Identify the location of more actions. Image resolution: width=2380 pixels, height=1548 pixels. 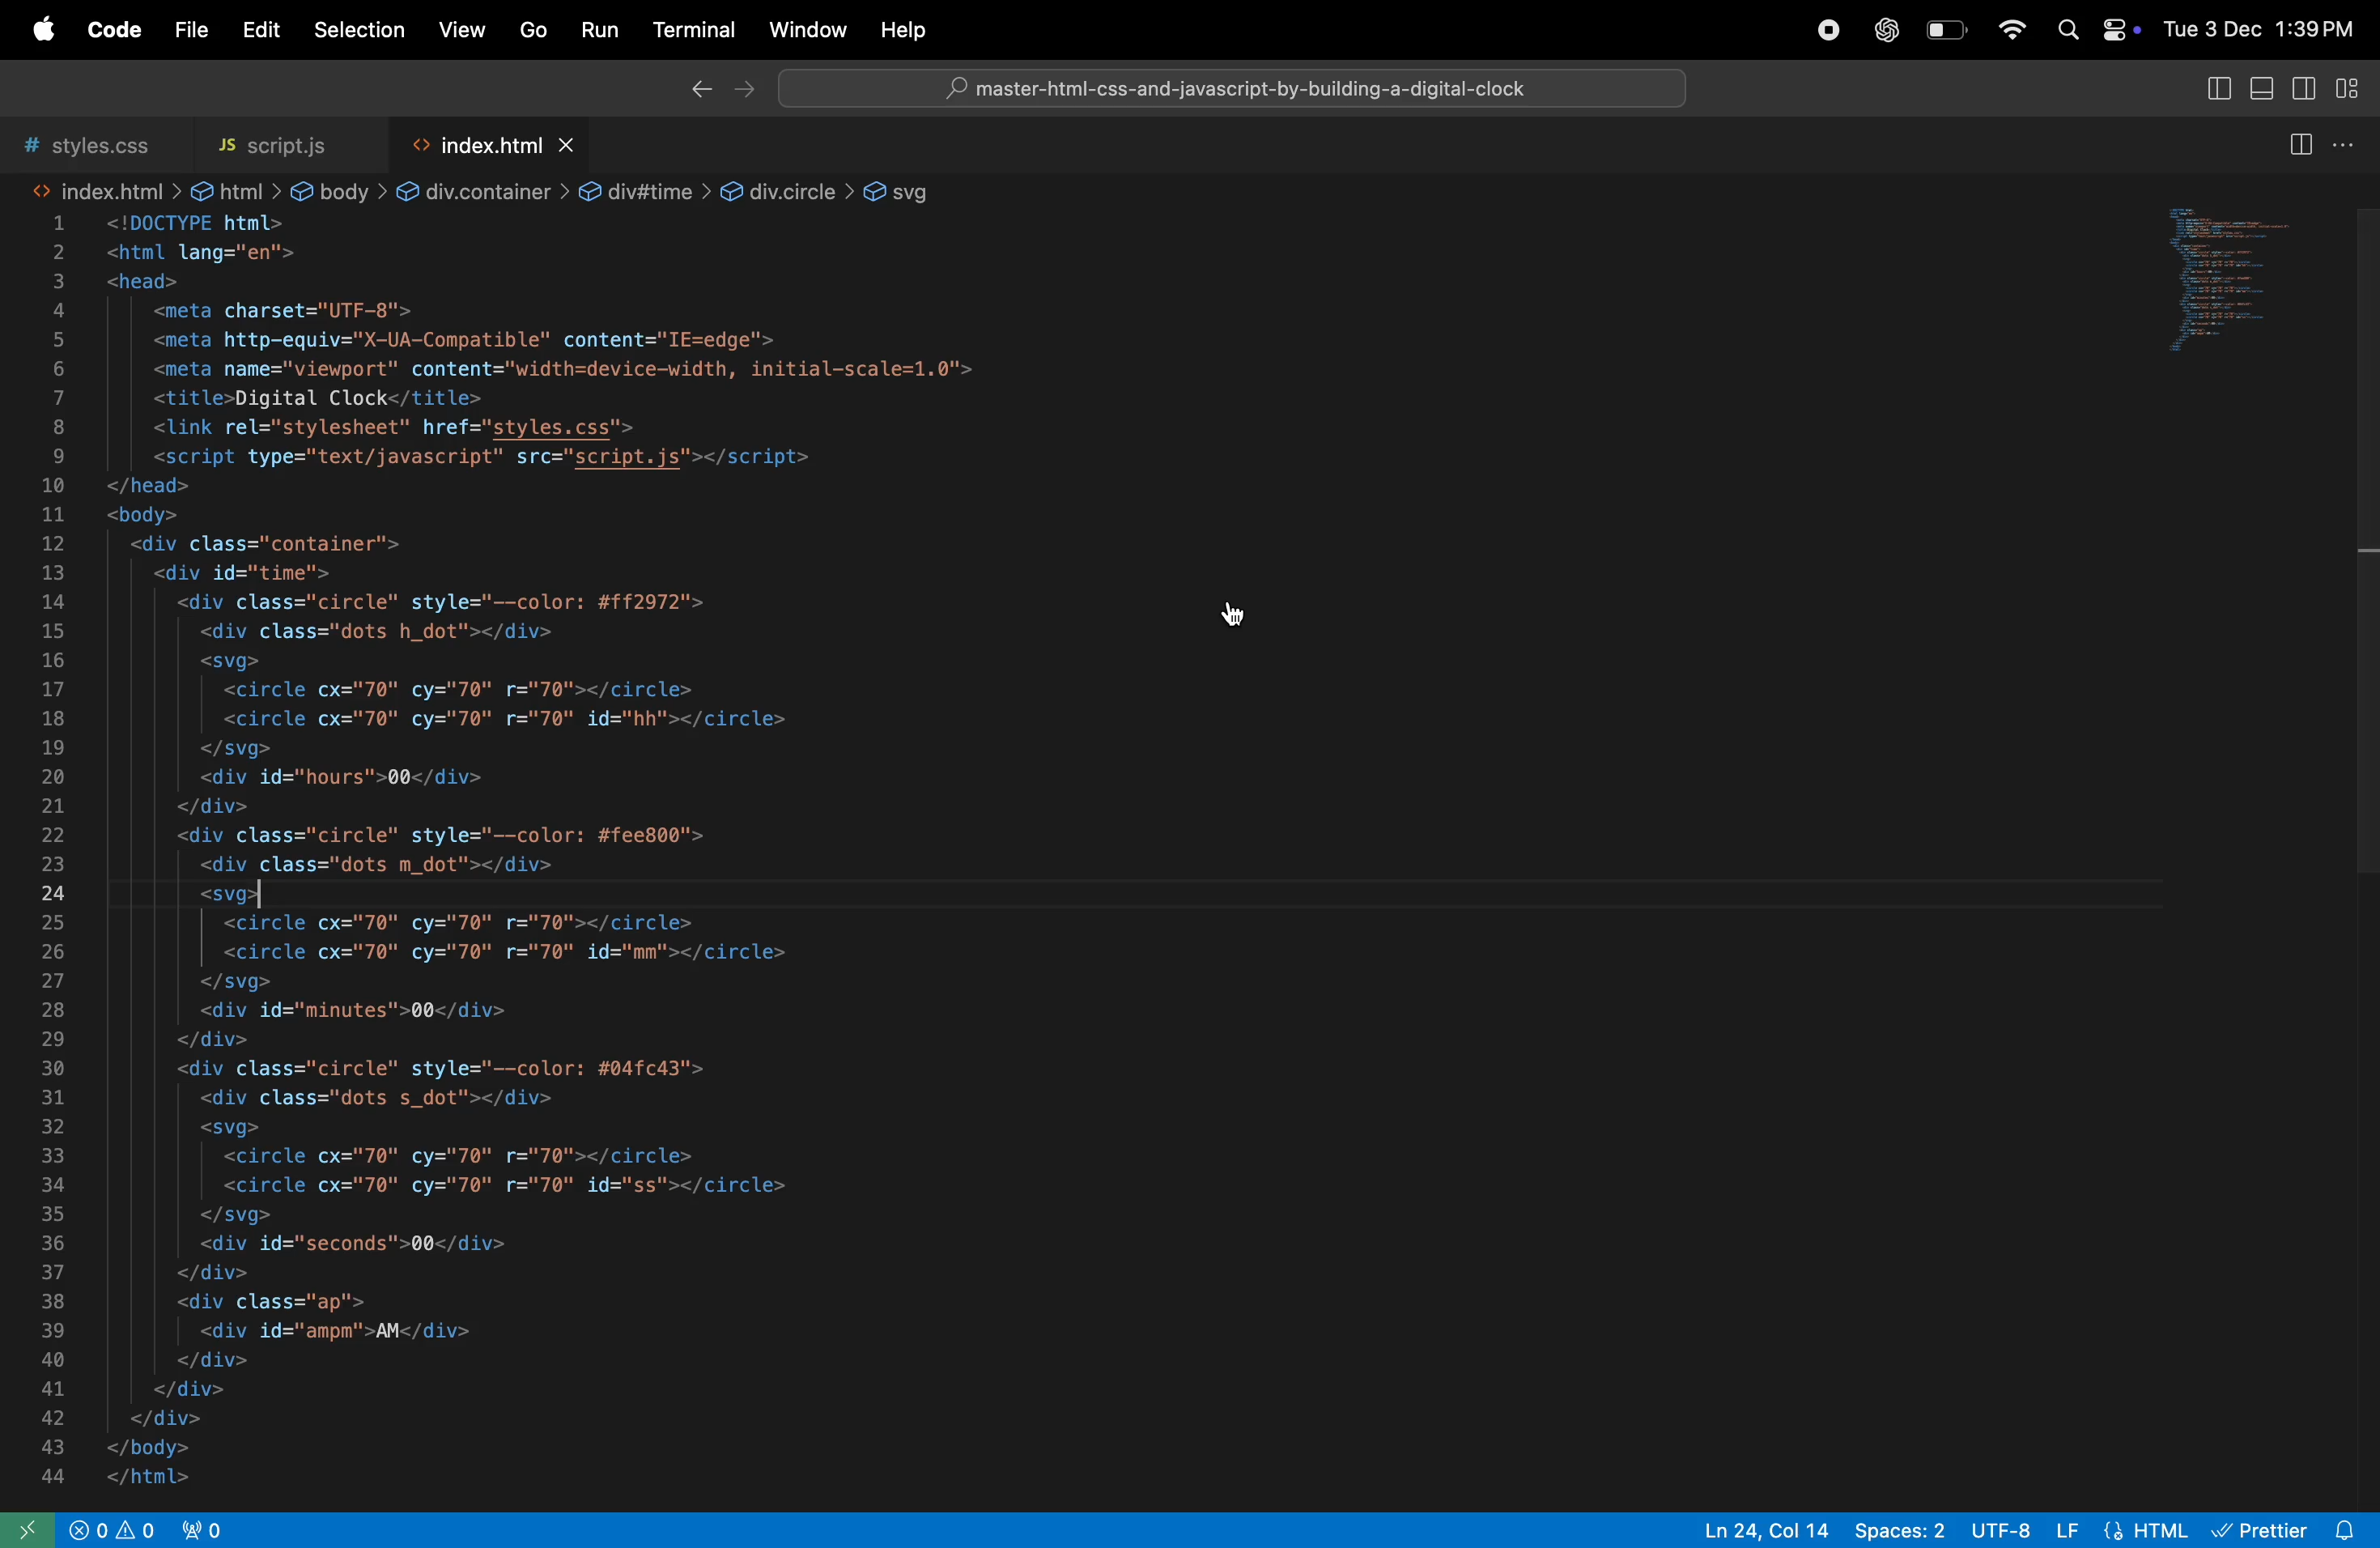
(2347, 145).